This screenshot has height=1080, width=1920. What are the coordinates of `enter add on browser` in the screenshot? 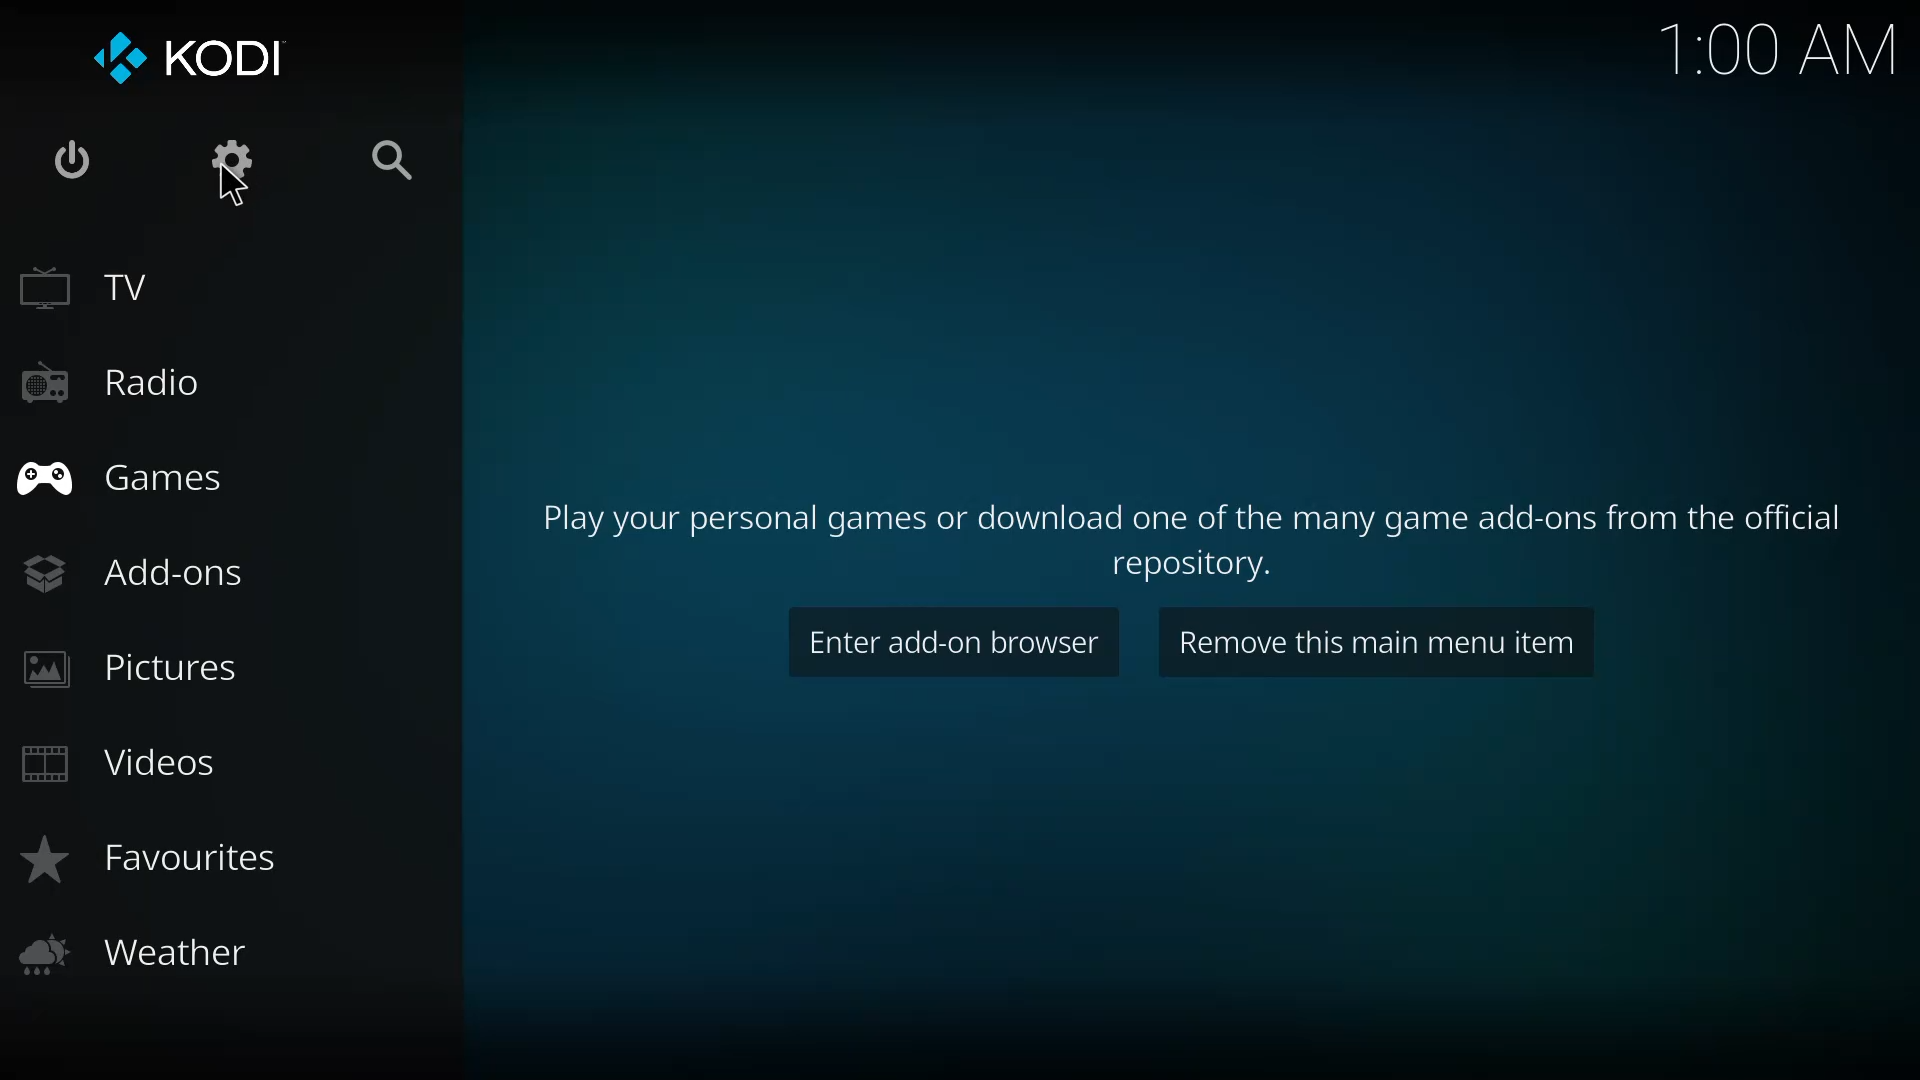 It's located at (951, 640).